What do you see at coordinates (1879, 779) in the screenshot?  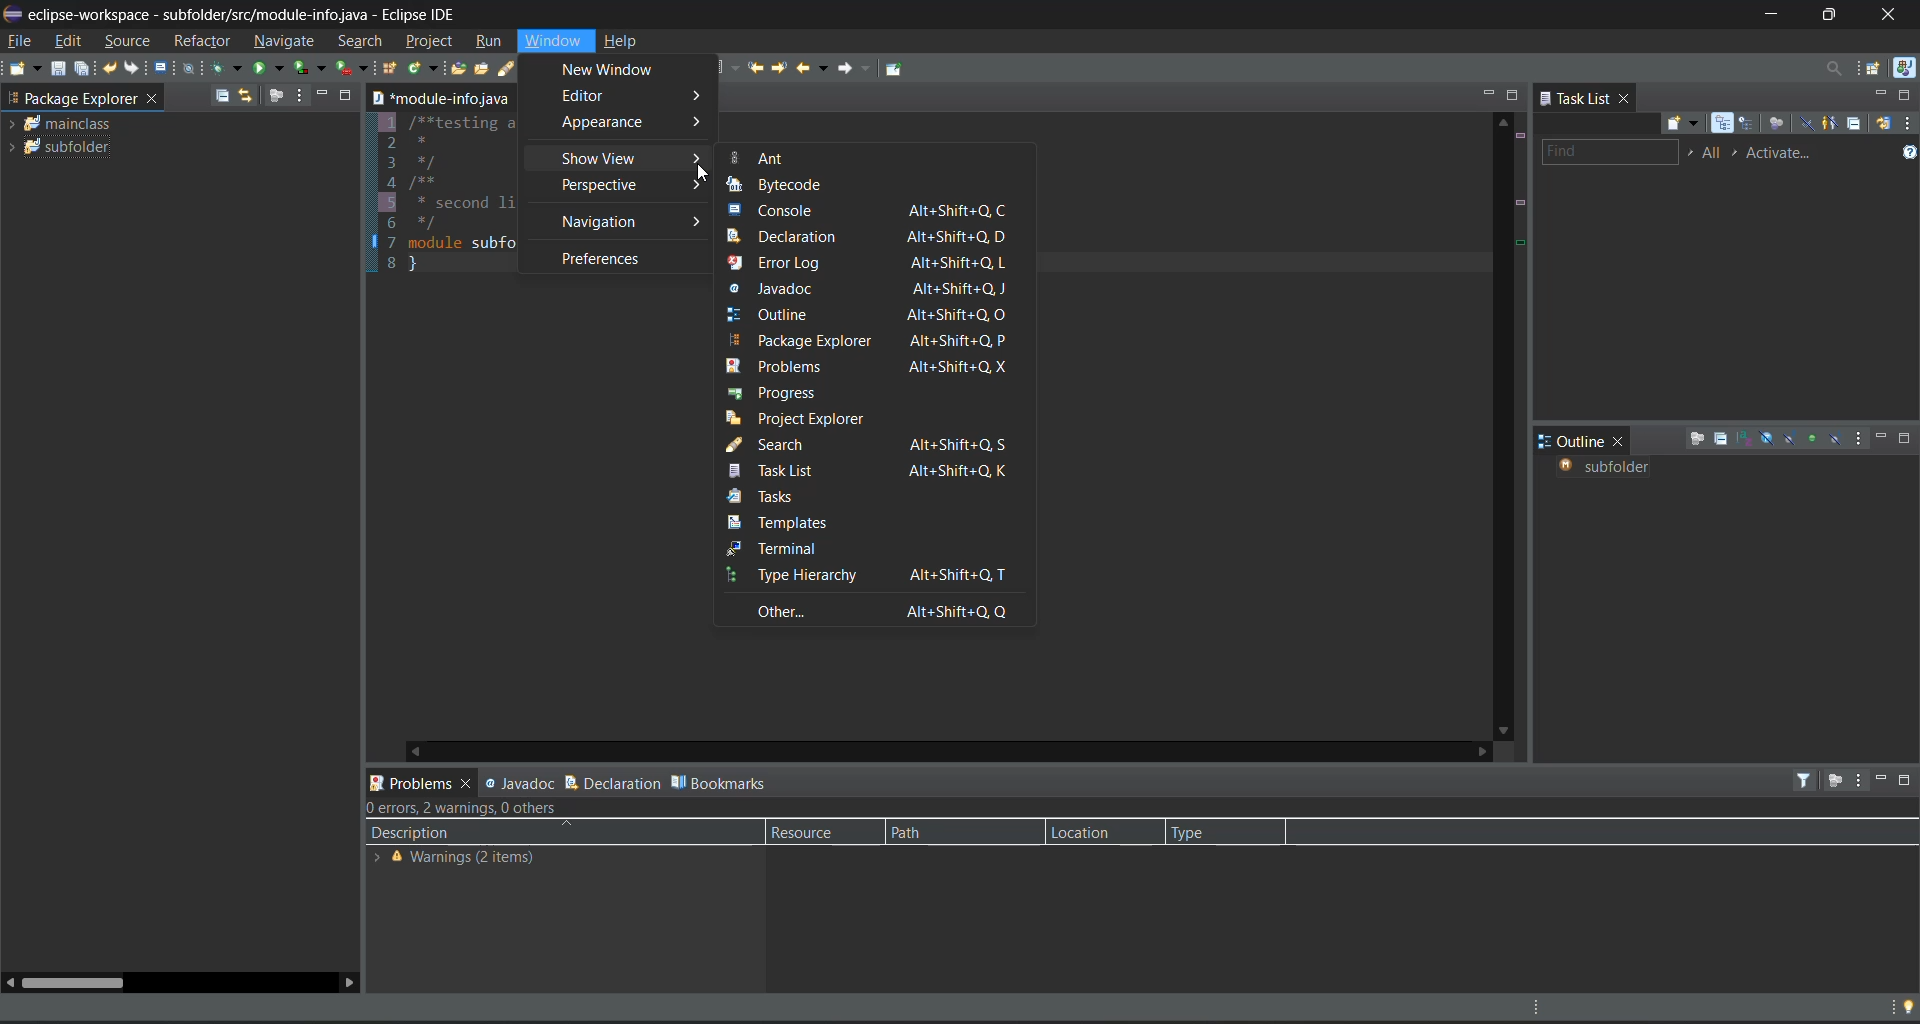 I see `minimize` at bounding box center [1879, 779].